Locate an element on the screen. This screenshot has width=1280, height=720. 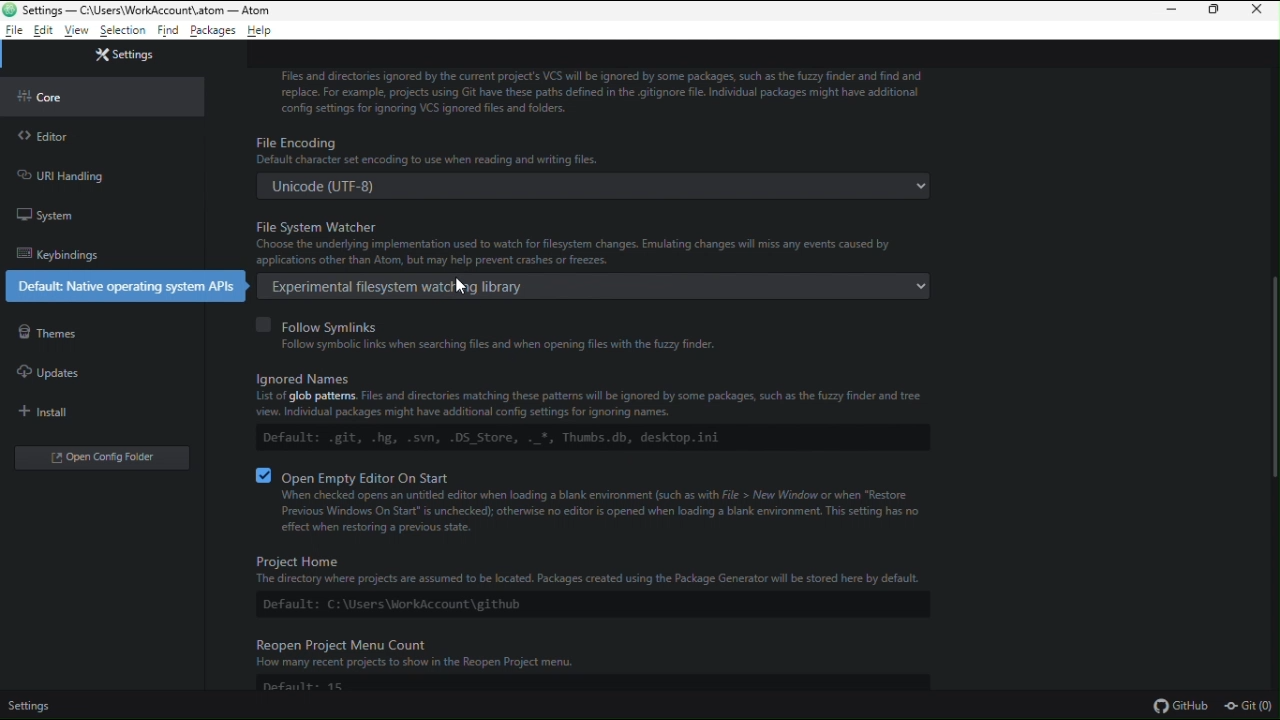
Settings is located at coordinates (123, 53).